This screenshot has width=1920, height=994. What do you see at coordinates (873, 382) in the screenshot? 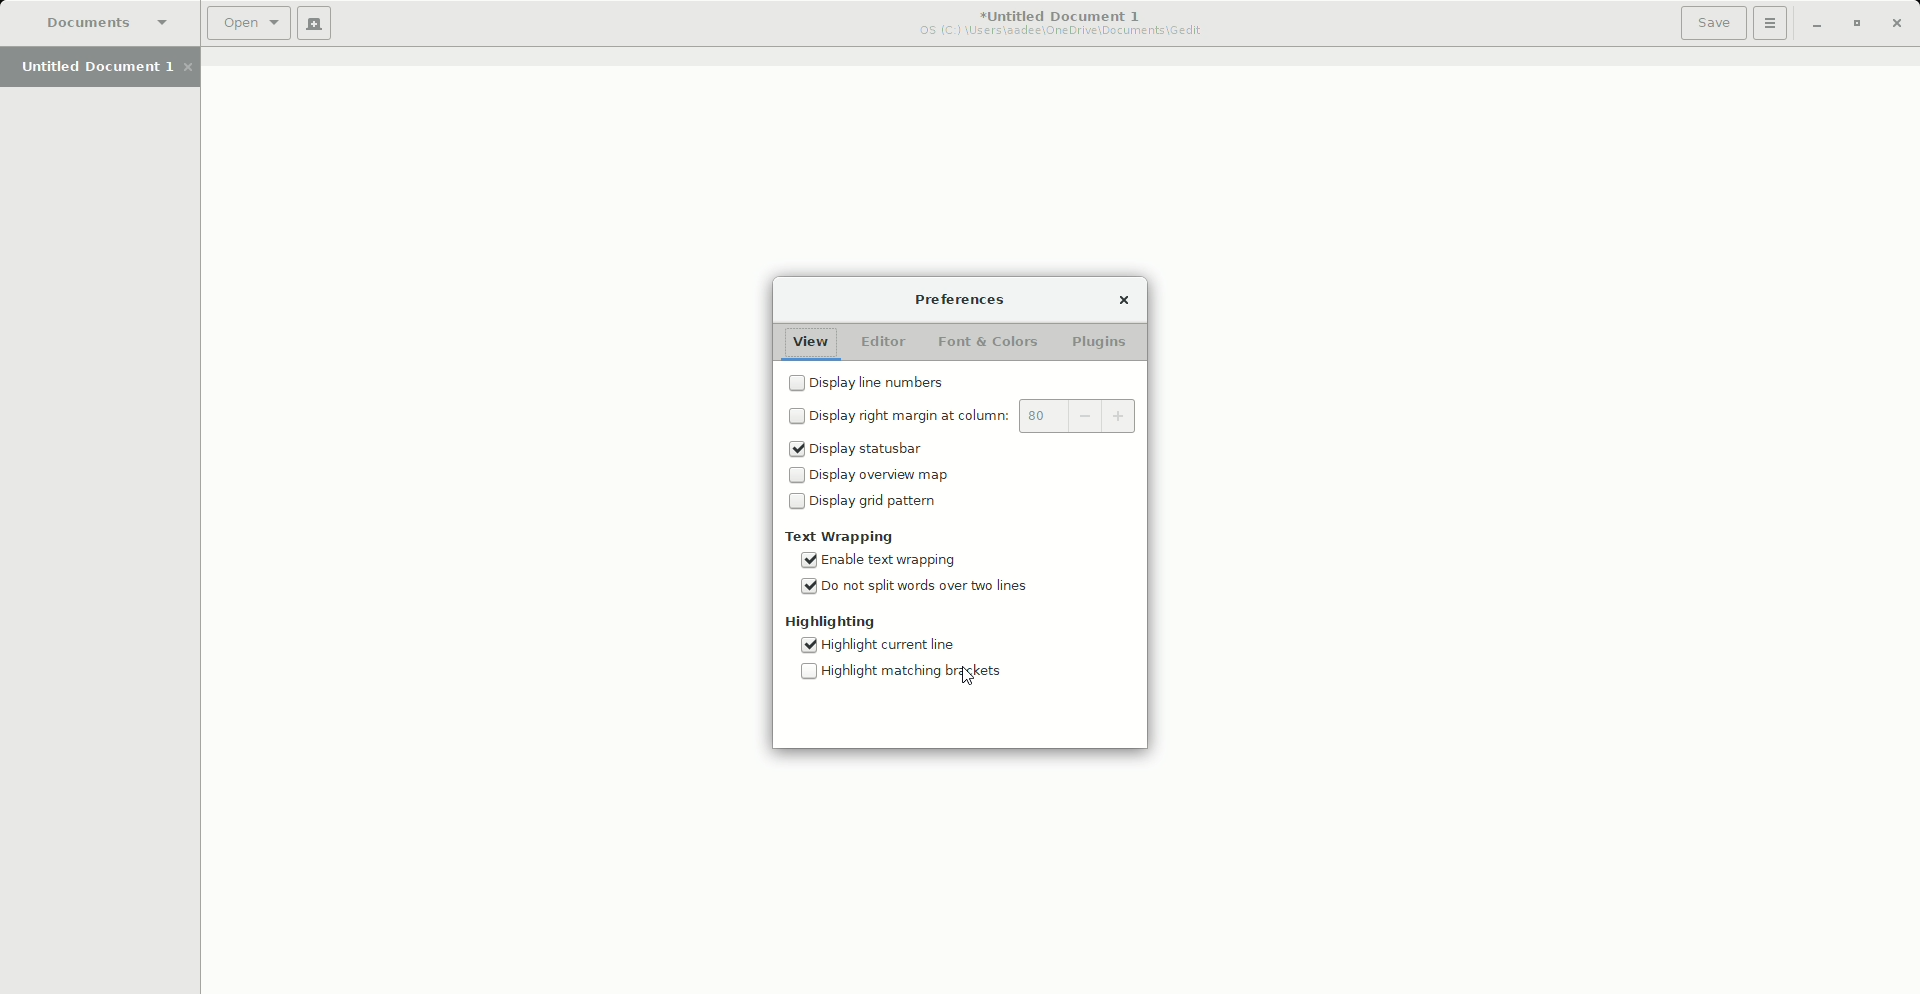
I see `Line numbers` at bounding box center [873, 382].